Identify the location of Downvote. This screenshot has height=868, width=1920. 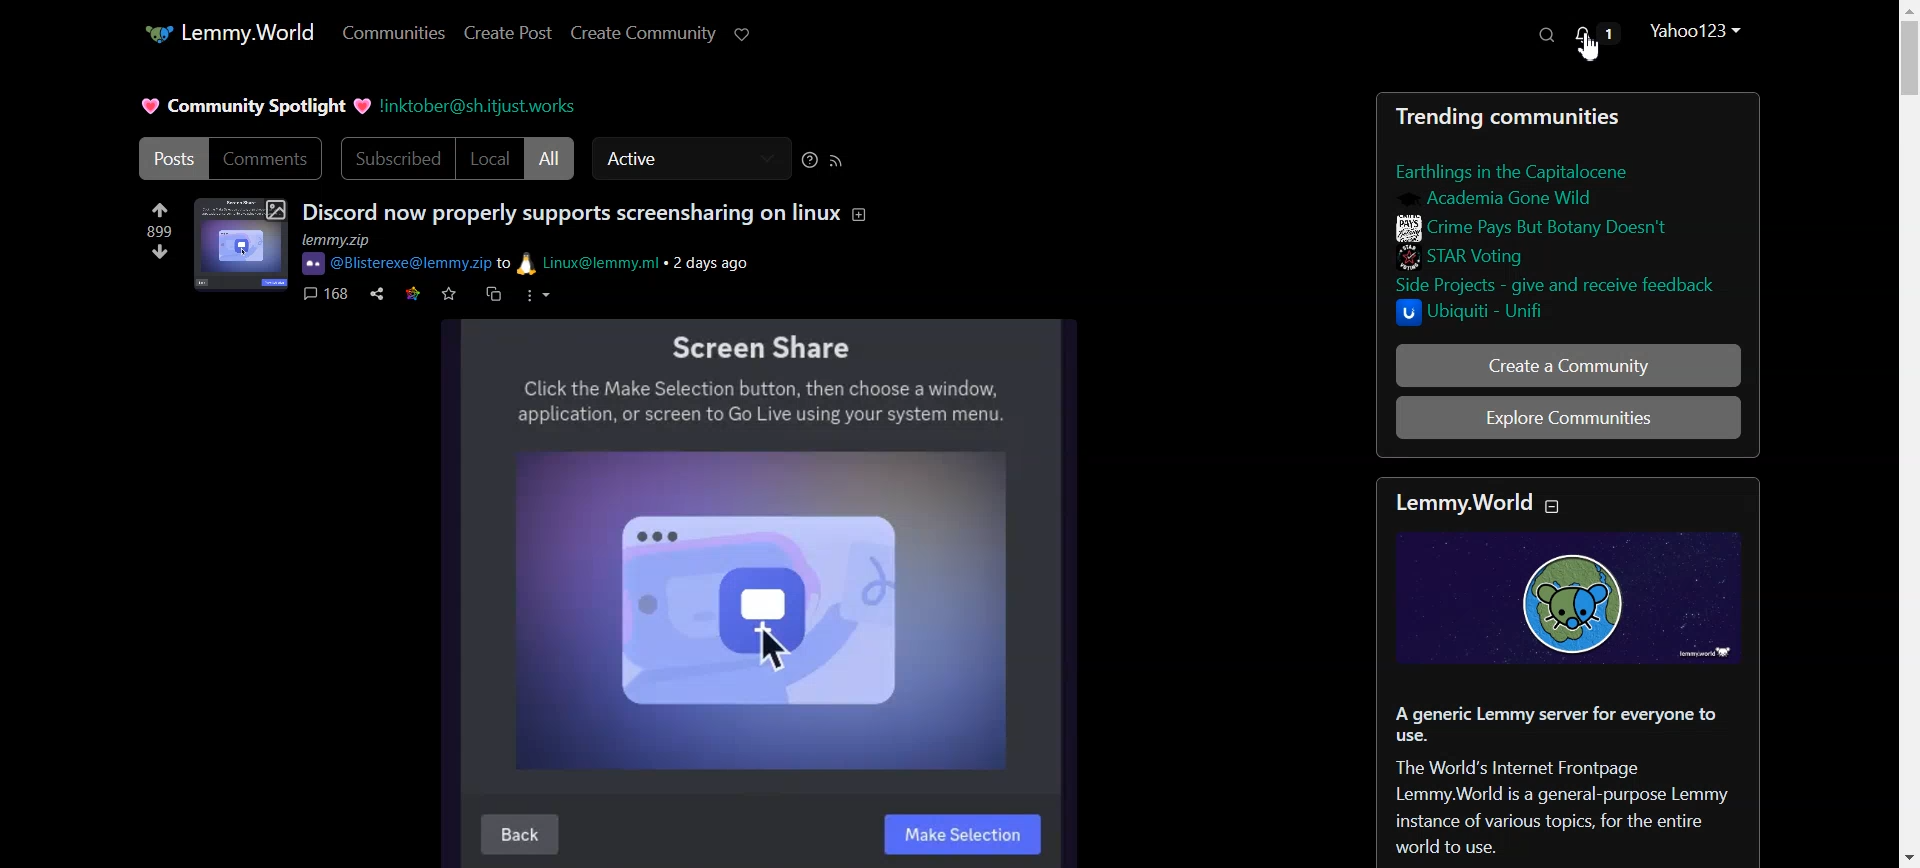
(161, 252).